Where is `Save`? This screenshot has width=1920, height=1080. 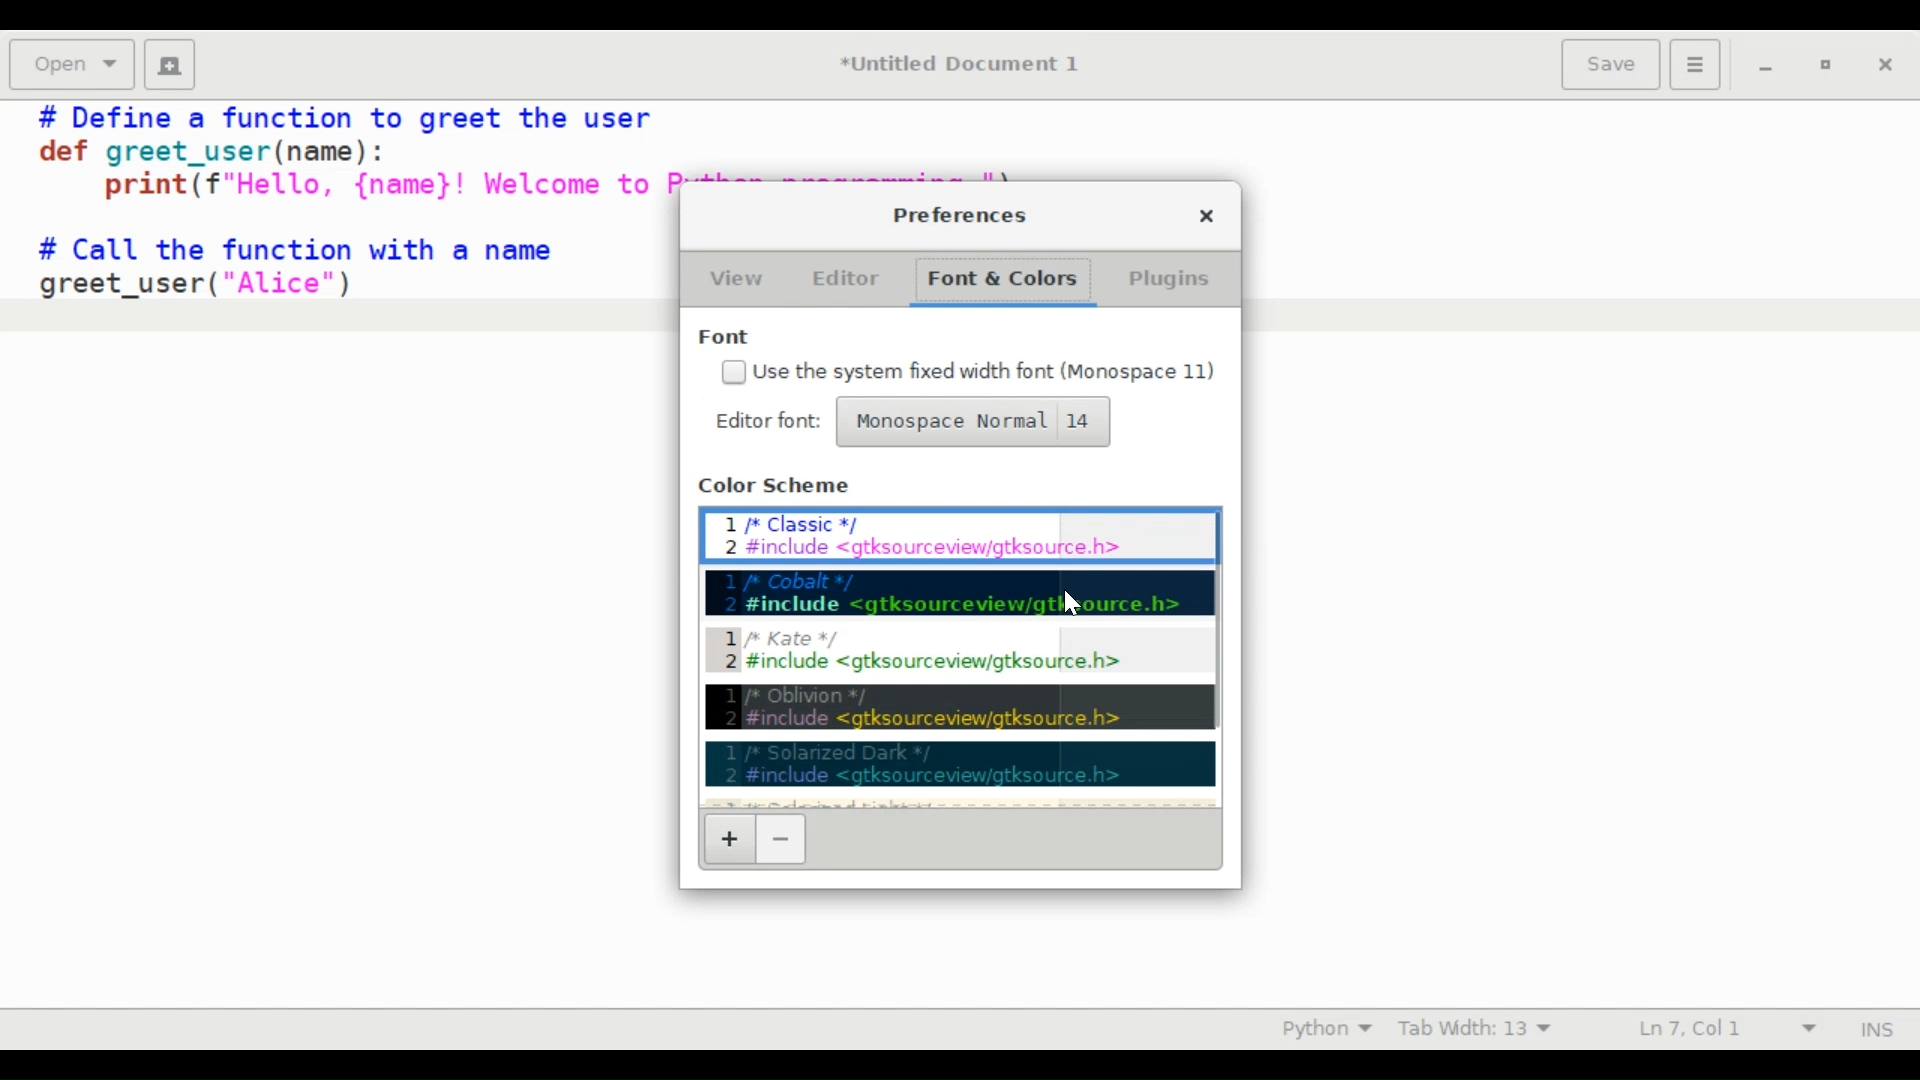 Save is located at coordinates (1613, 63).